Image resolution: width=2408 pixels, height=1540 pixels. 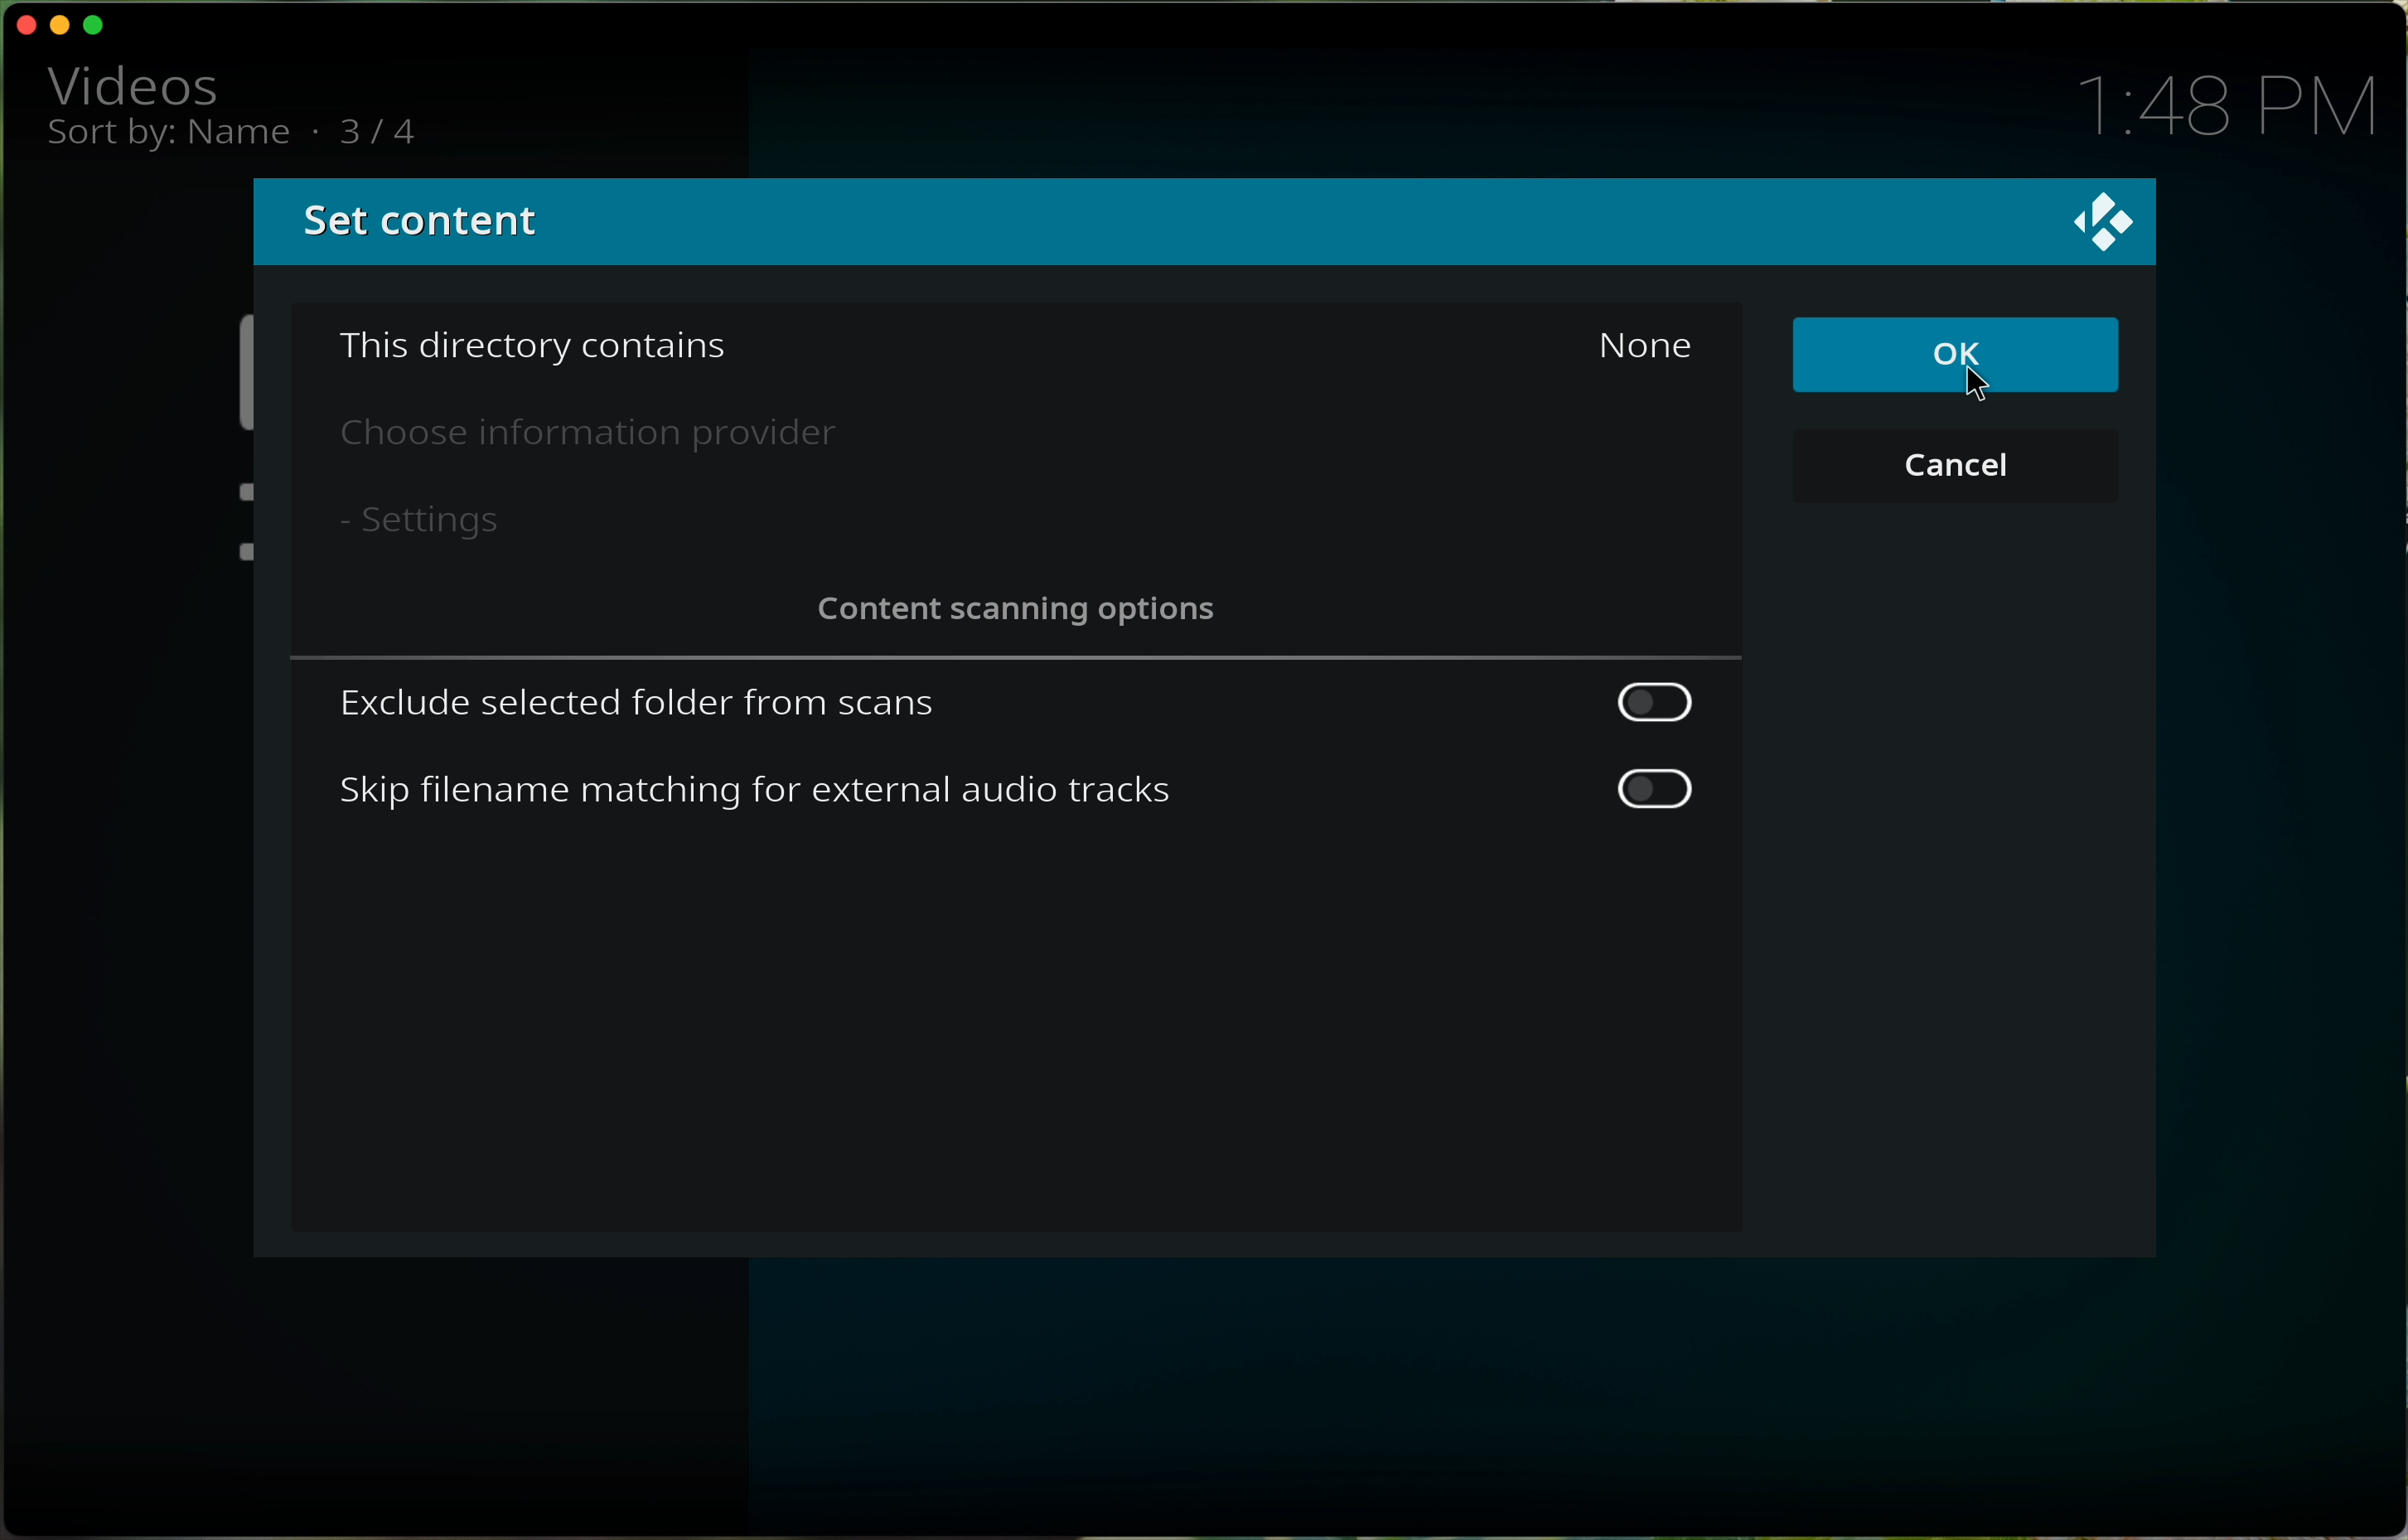 What do you see at coordinates (100, 27) in the screenshot?
I see `maximise` at bounding box center [100, 27].